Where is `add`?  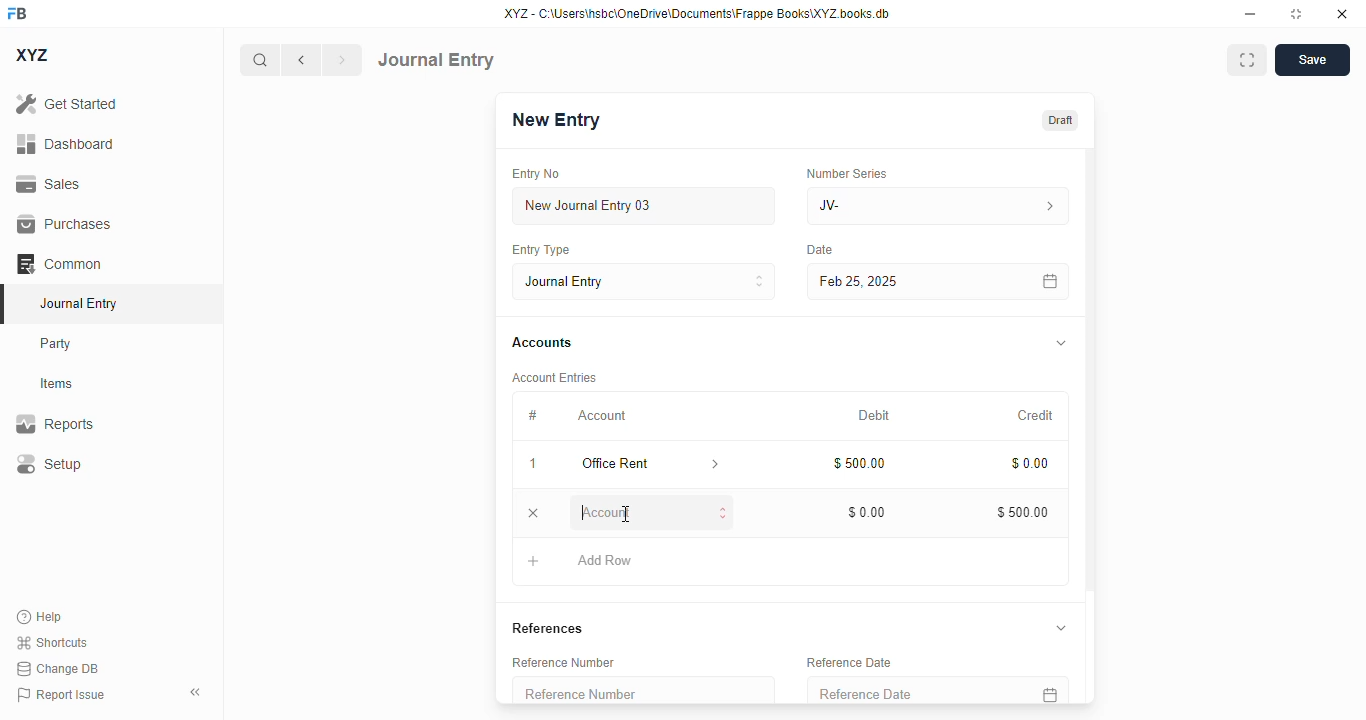 add is located at coordinates (534, 561).